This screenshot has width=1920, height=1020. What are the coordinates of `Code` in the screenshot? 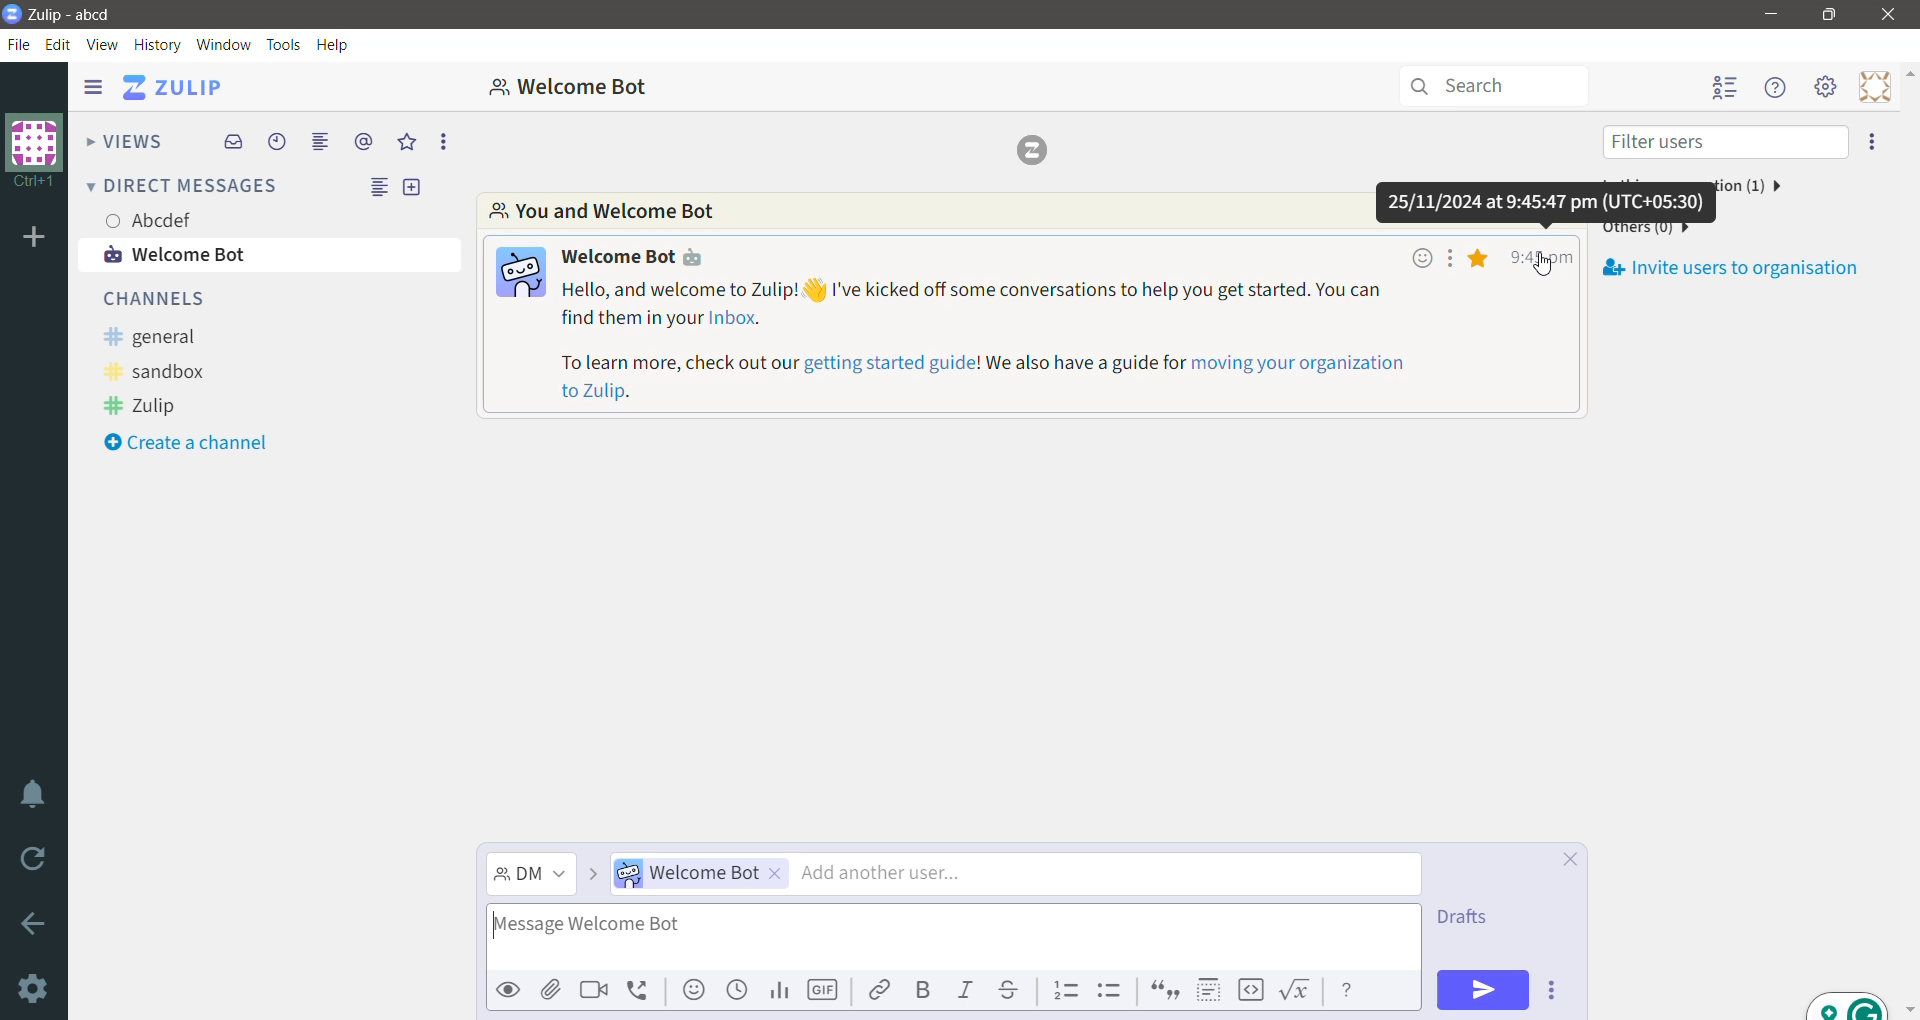 It's located at (1250, 991).